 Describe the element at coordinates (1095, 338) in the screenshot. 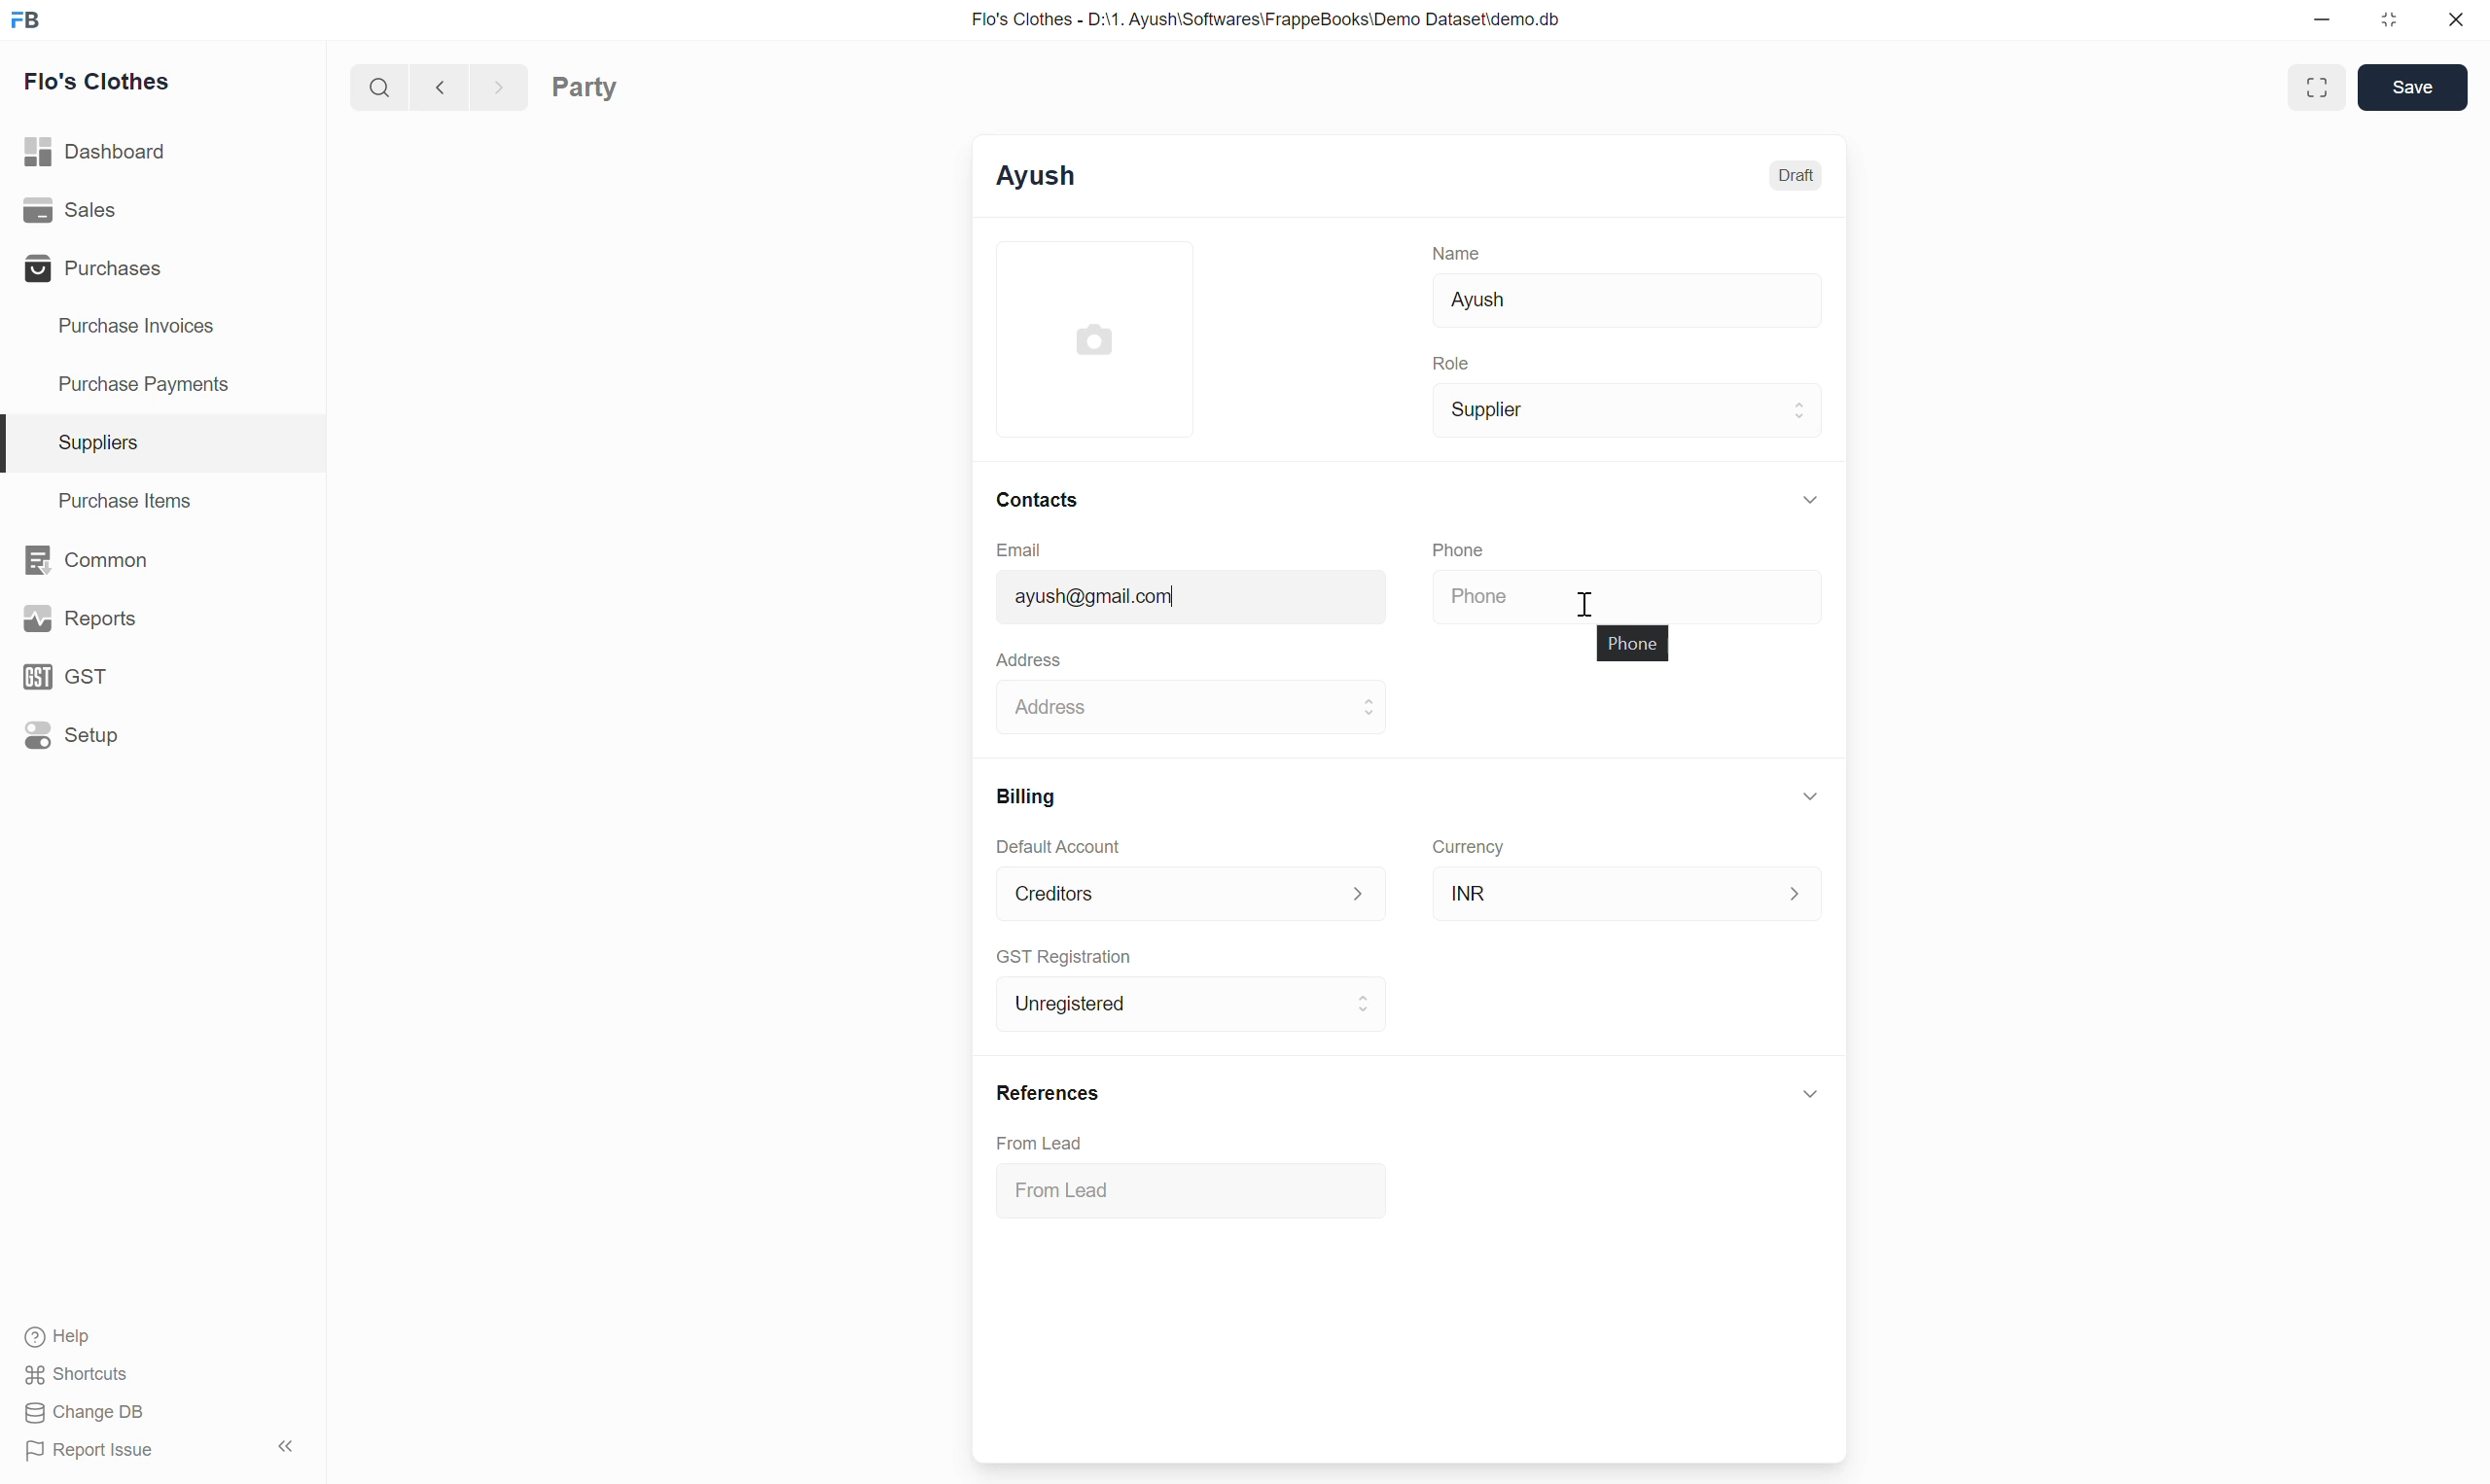

I see `Click to add image` at that location.